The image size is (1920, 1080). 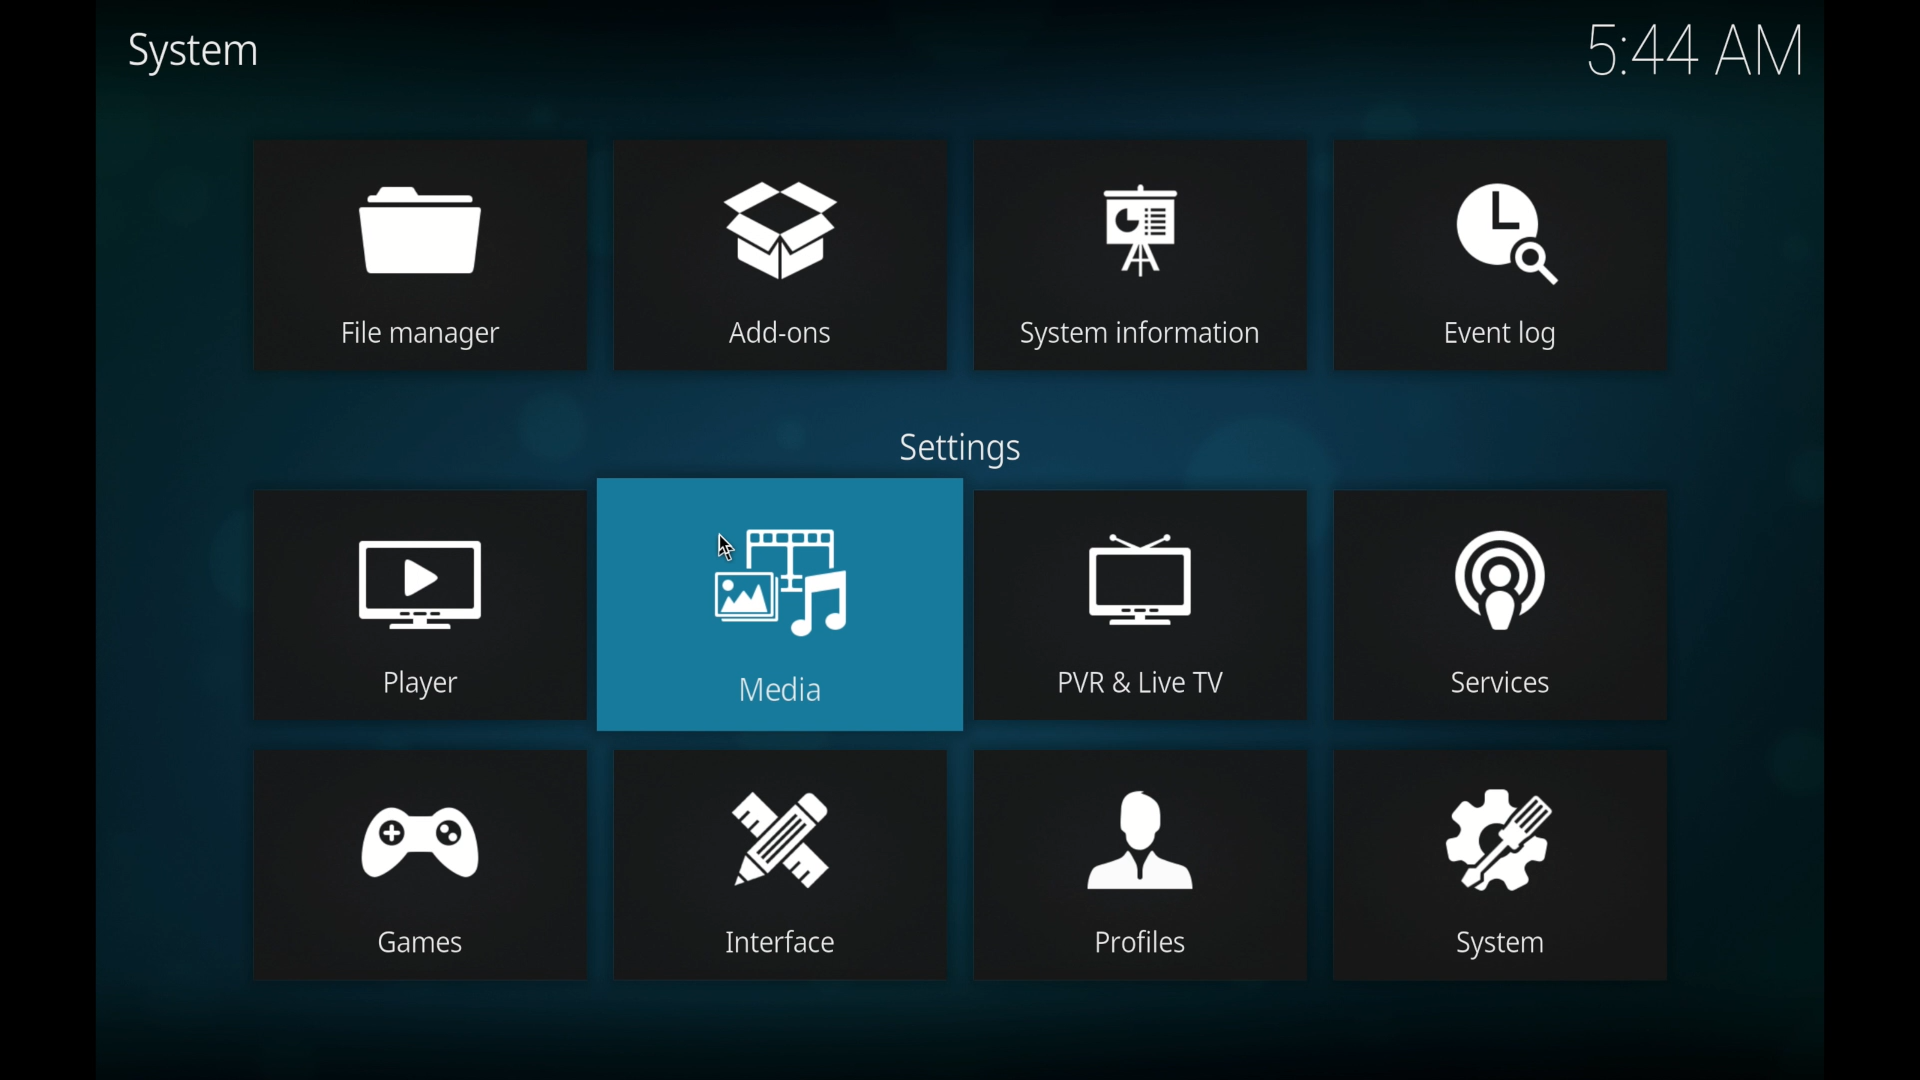 What do you see at coordinates (780, 604) in the screenshot?
I see `media` at bounding box center [780, 604].